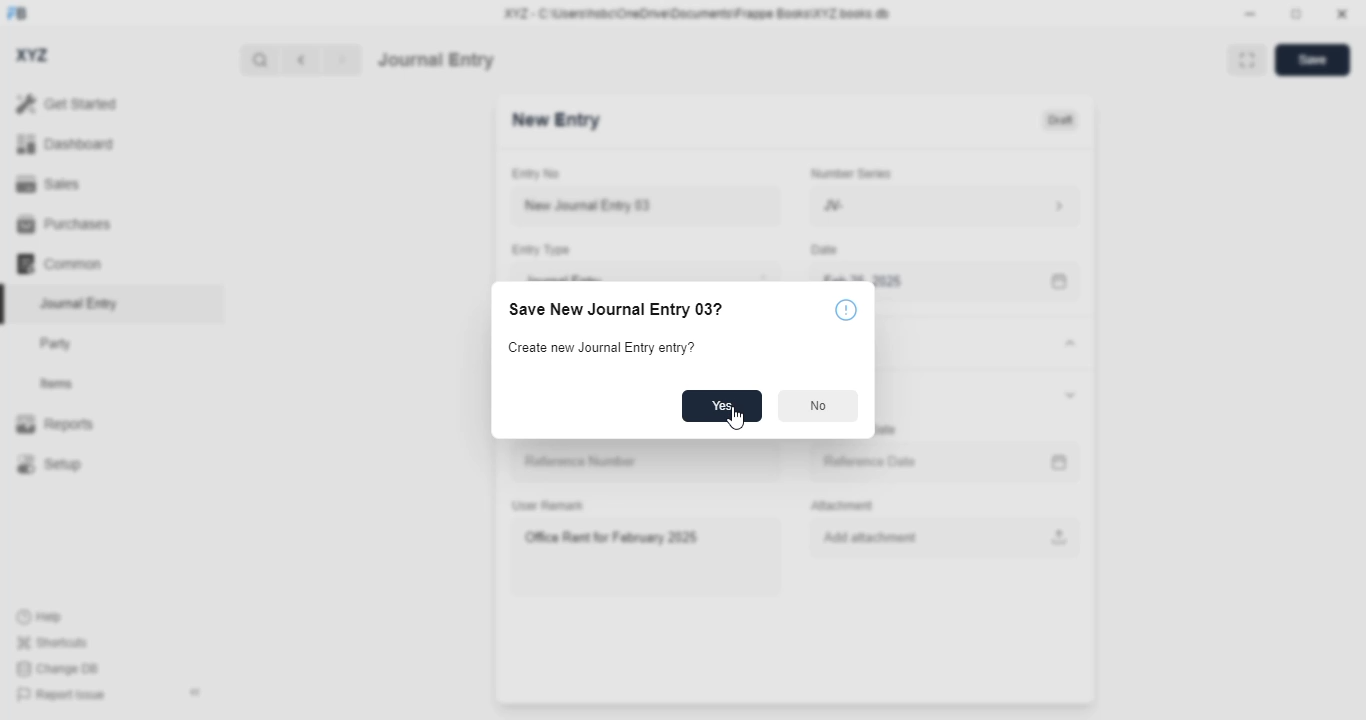  What do you see at coordinates (898, 206) in the screenshot?
I see `JV-` at bounding box center [898, 206].